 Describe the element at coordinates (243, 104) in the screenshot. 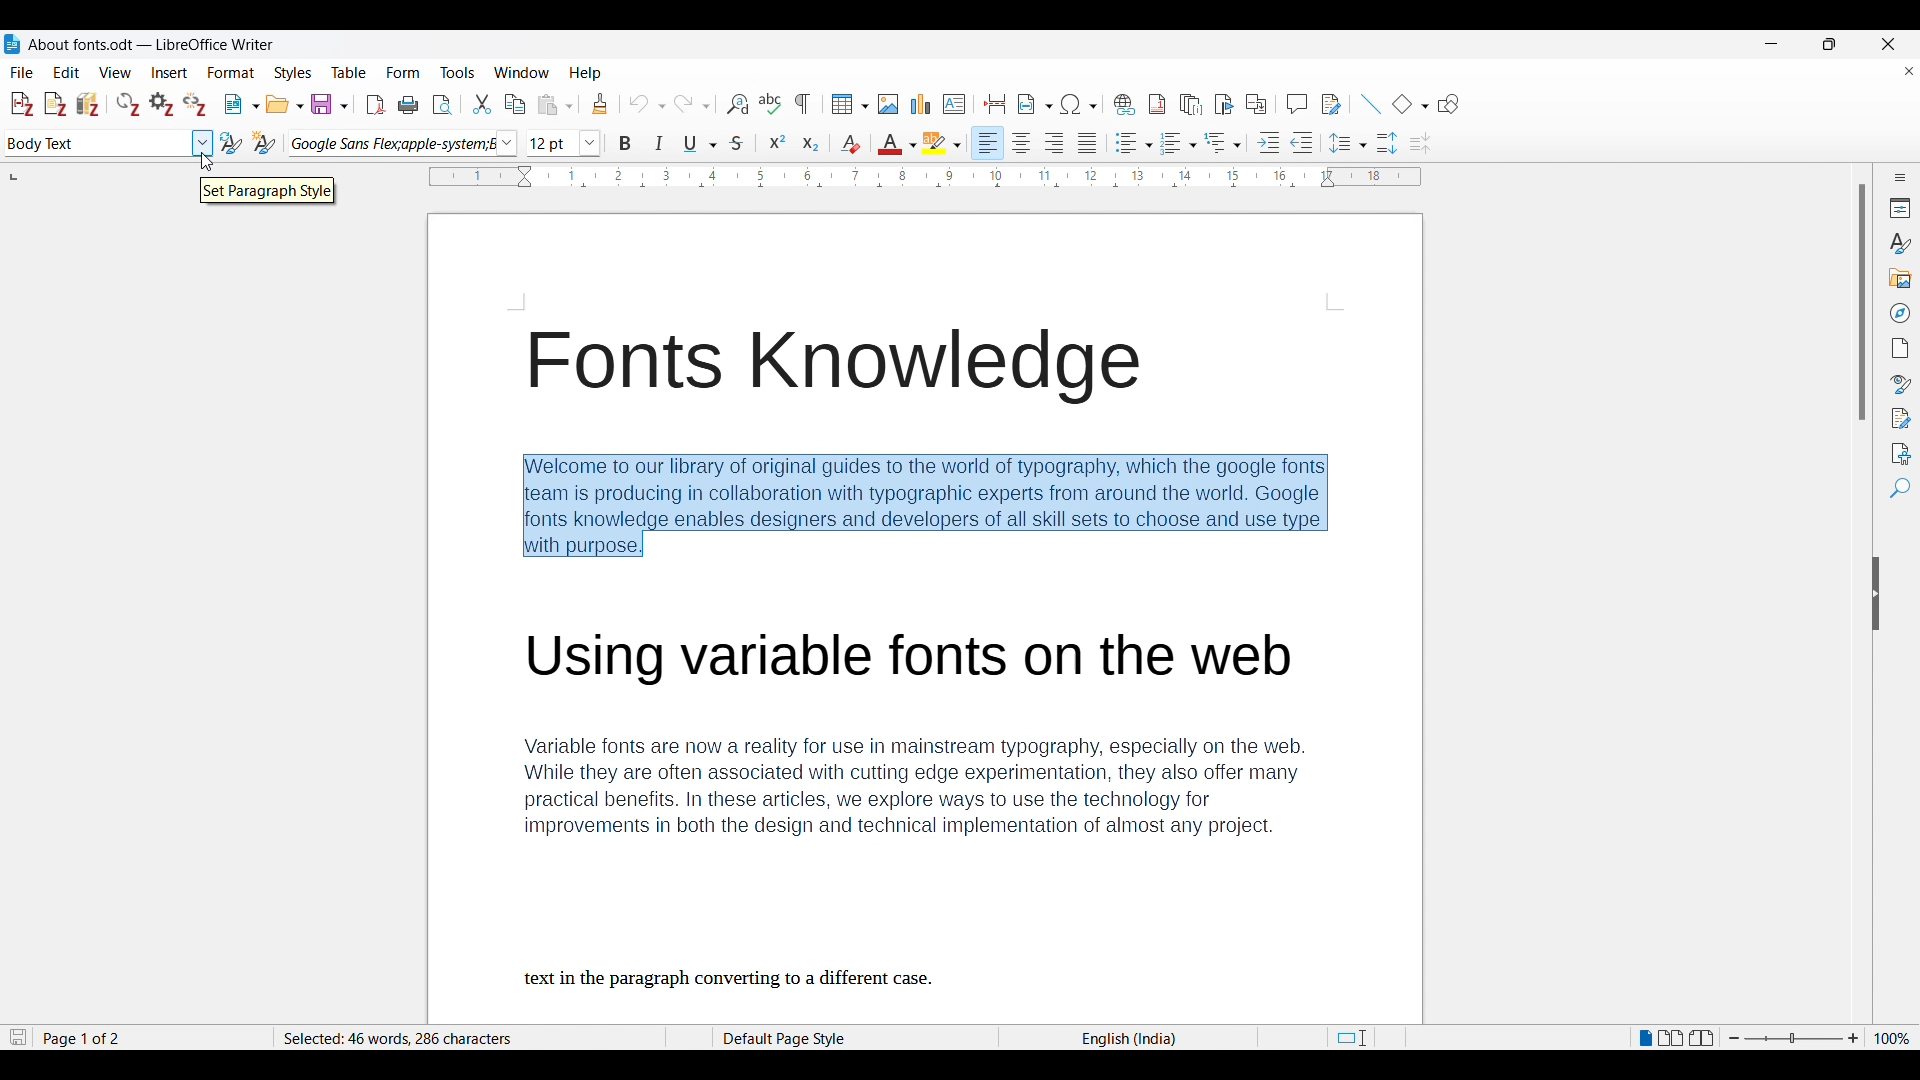

I see `New document` at that location.